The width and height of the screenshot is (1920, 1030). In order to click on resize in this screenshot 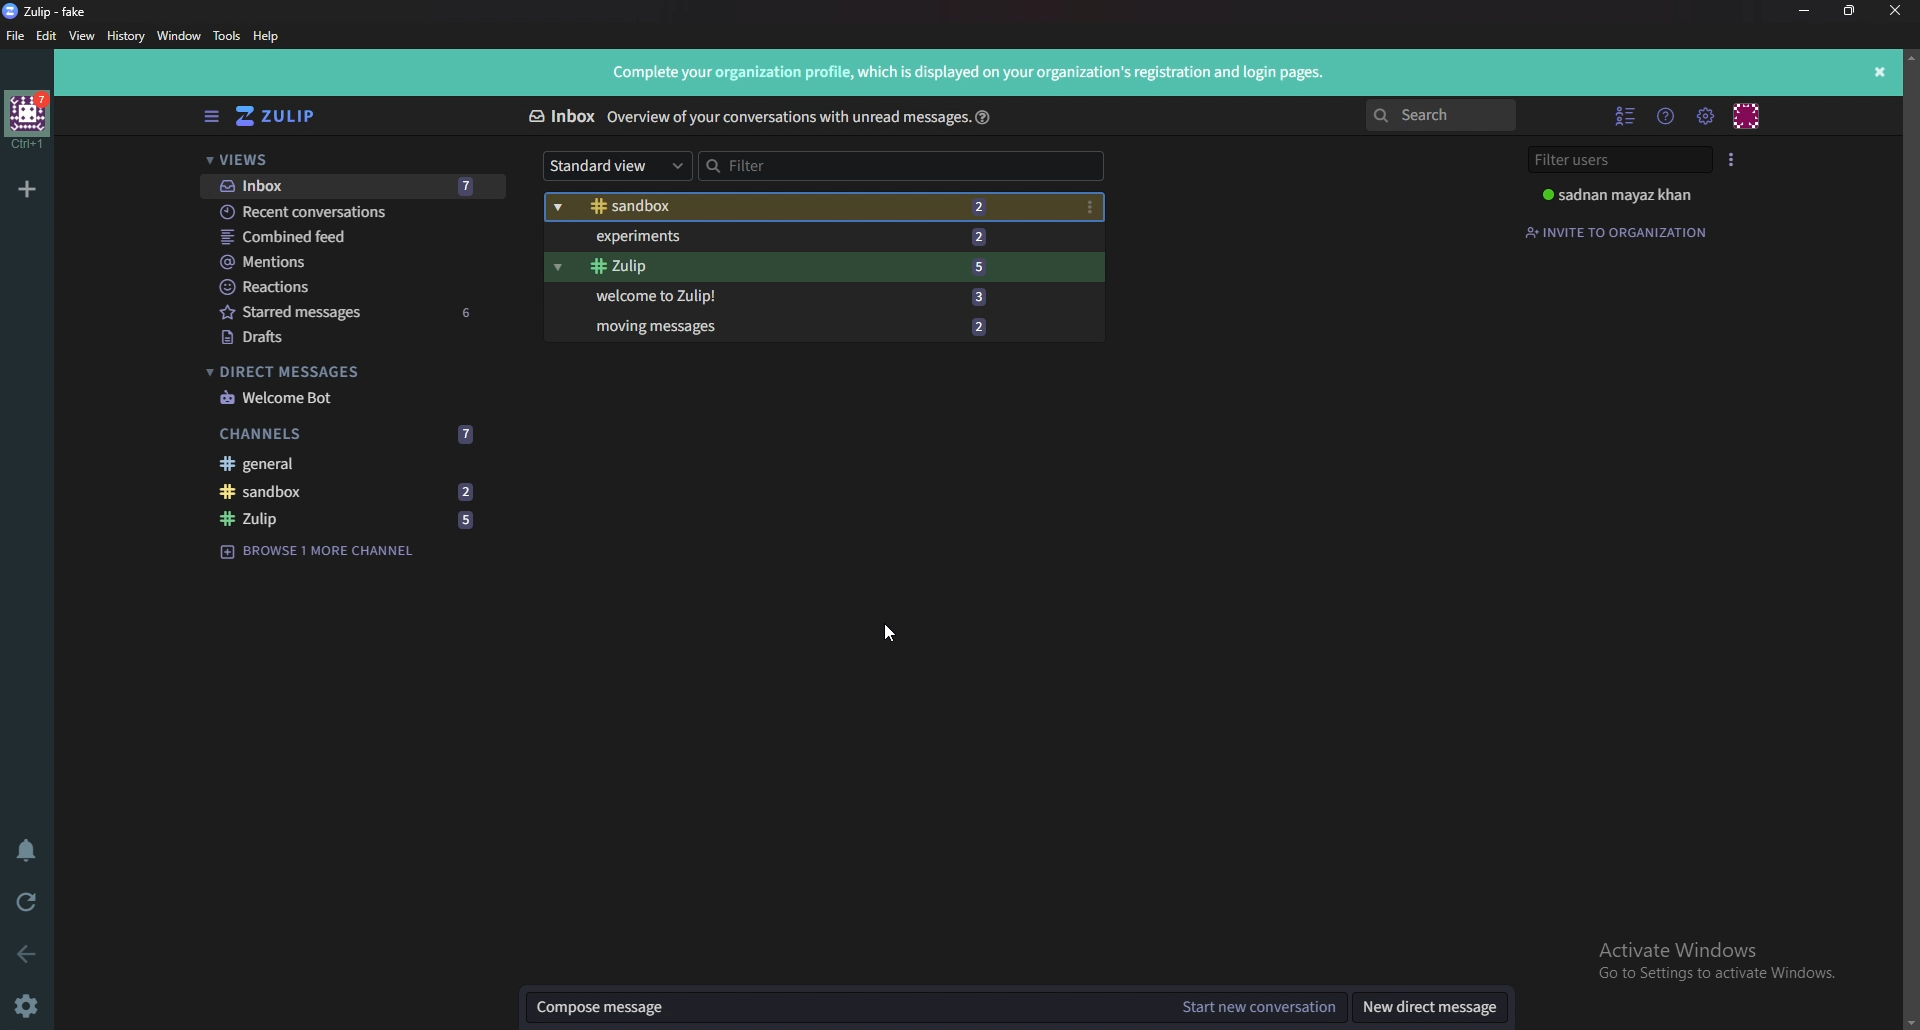, I will do `click(1849, 11)`.